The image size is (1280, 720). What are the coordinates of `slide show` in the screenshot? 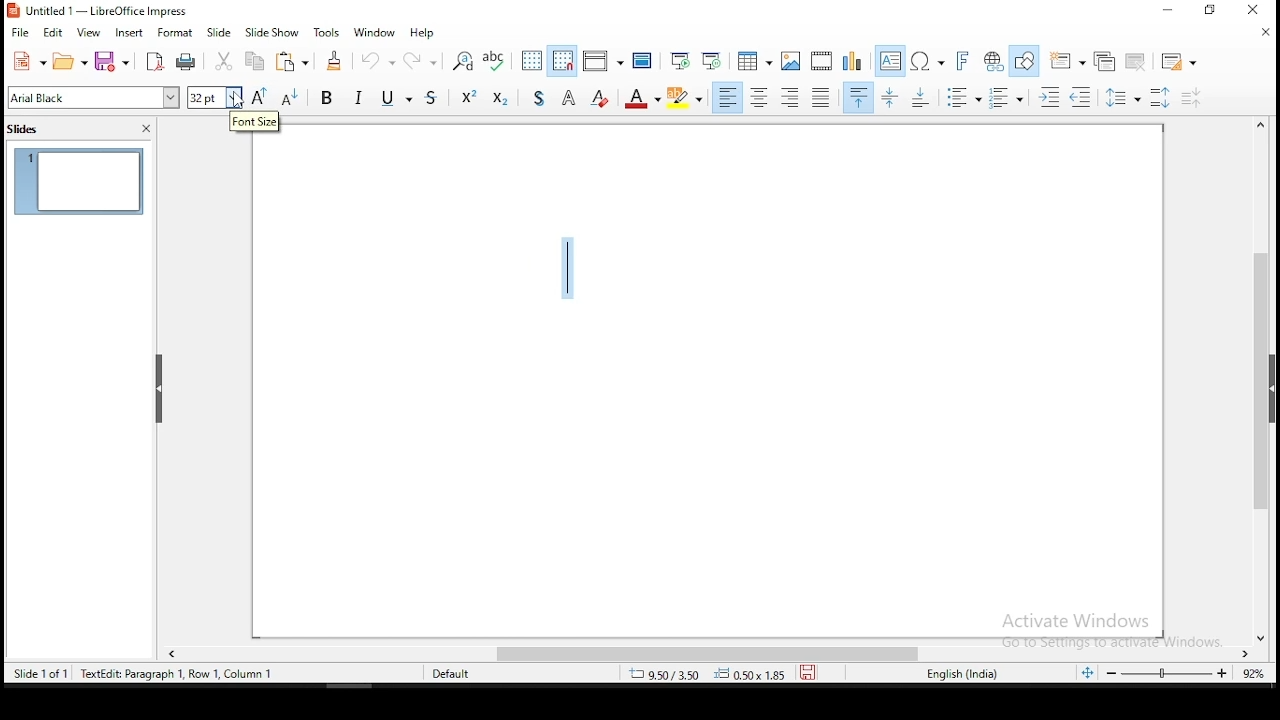 It's located at (220, 32).